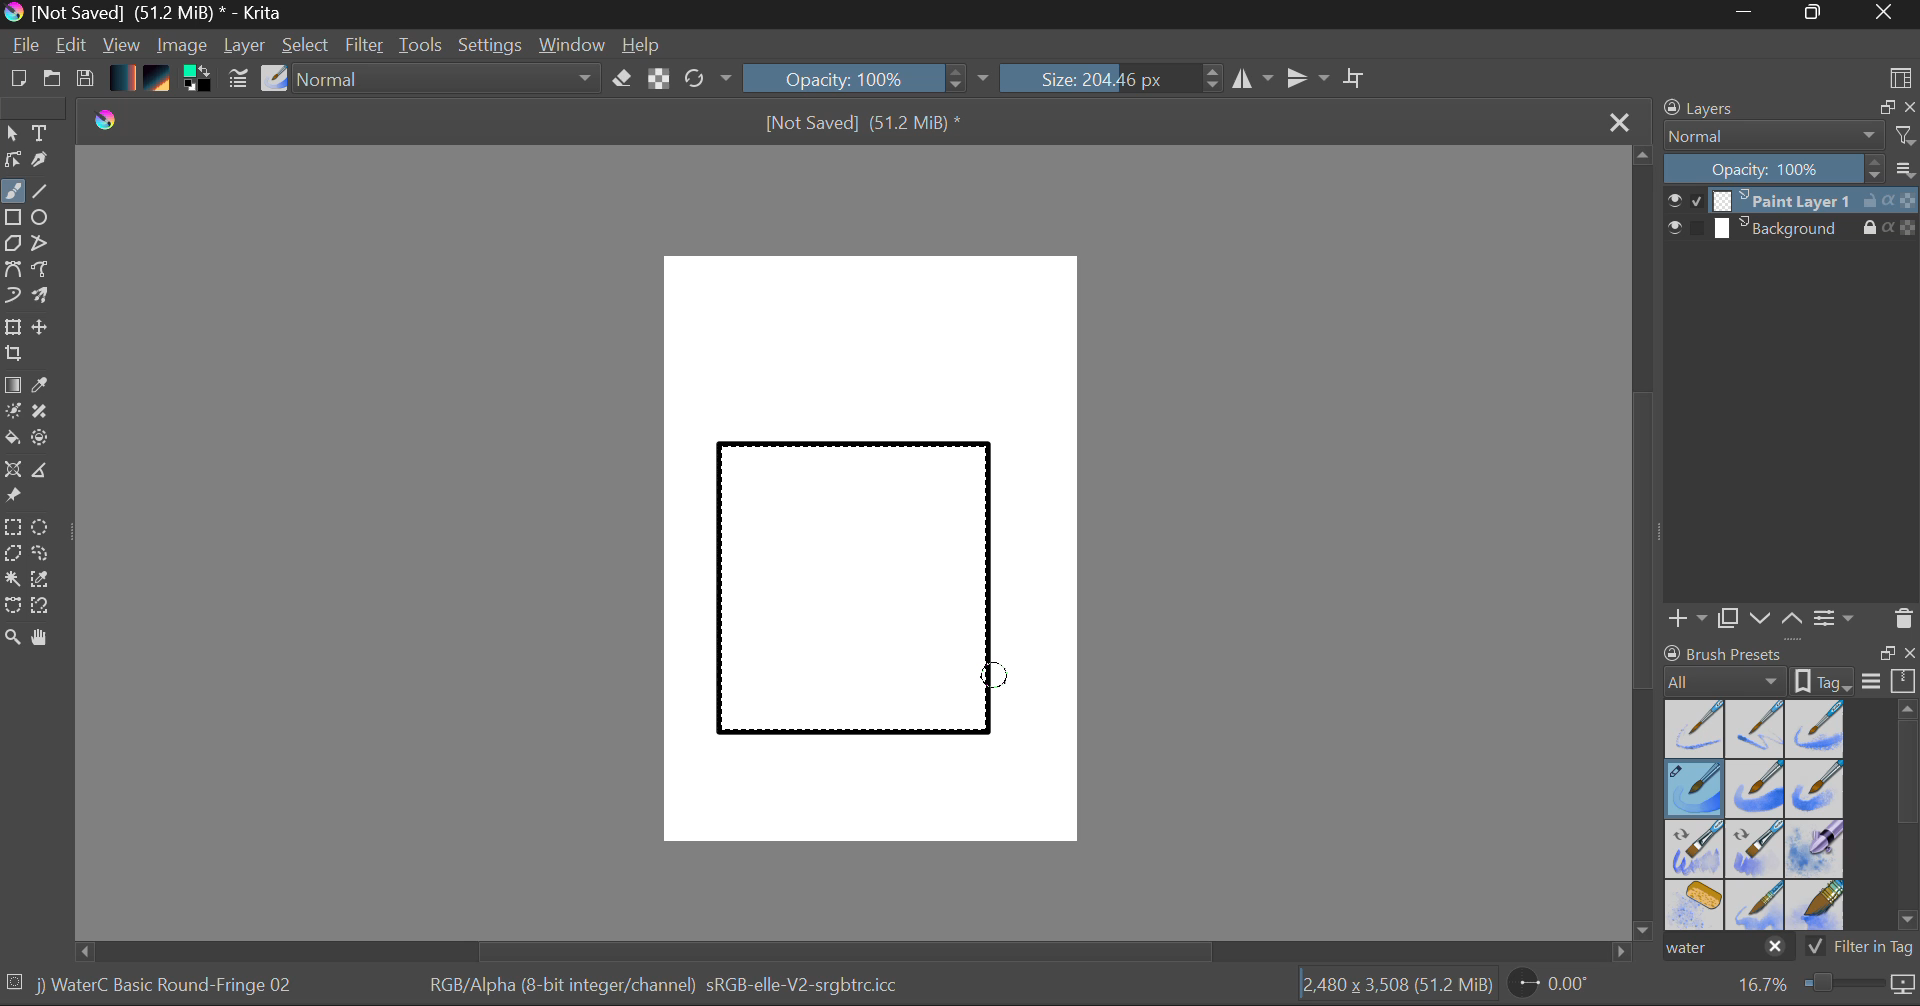  Describe the element at coordinates (1818, 906) in the screenshot. I see `Water C - Wide Area` at that location.